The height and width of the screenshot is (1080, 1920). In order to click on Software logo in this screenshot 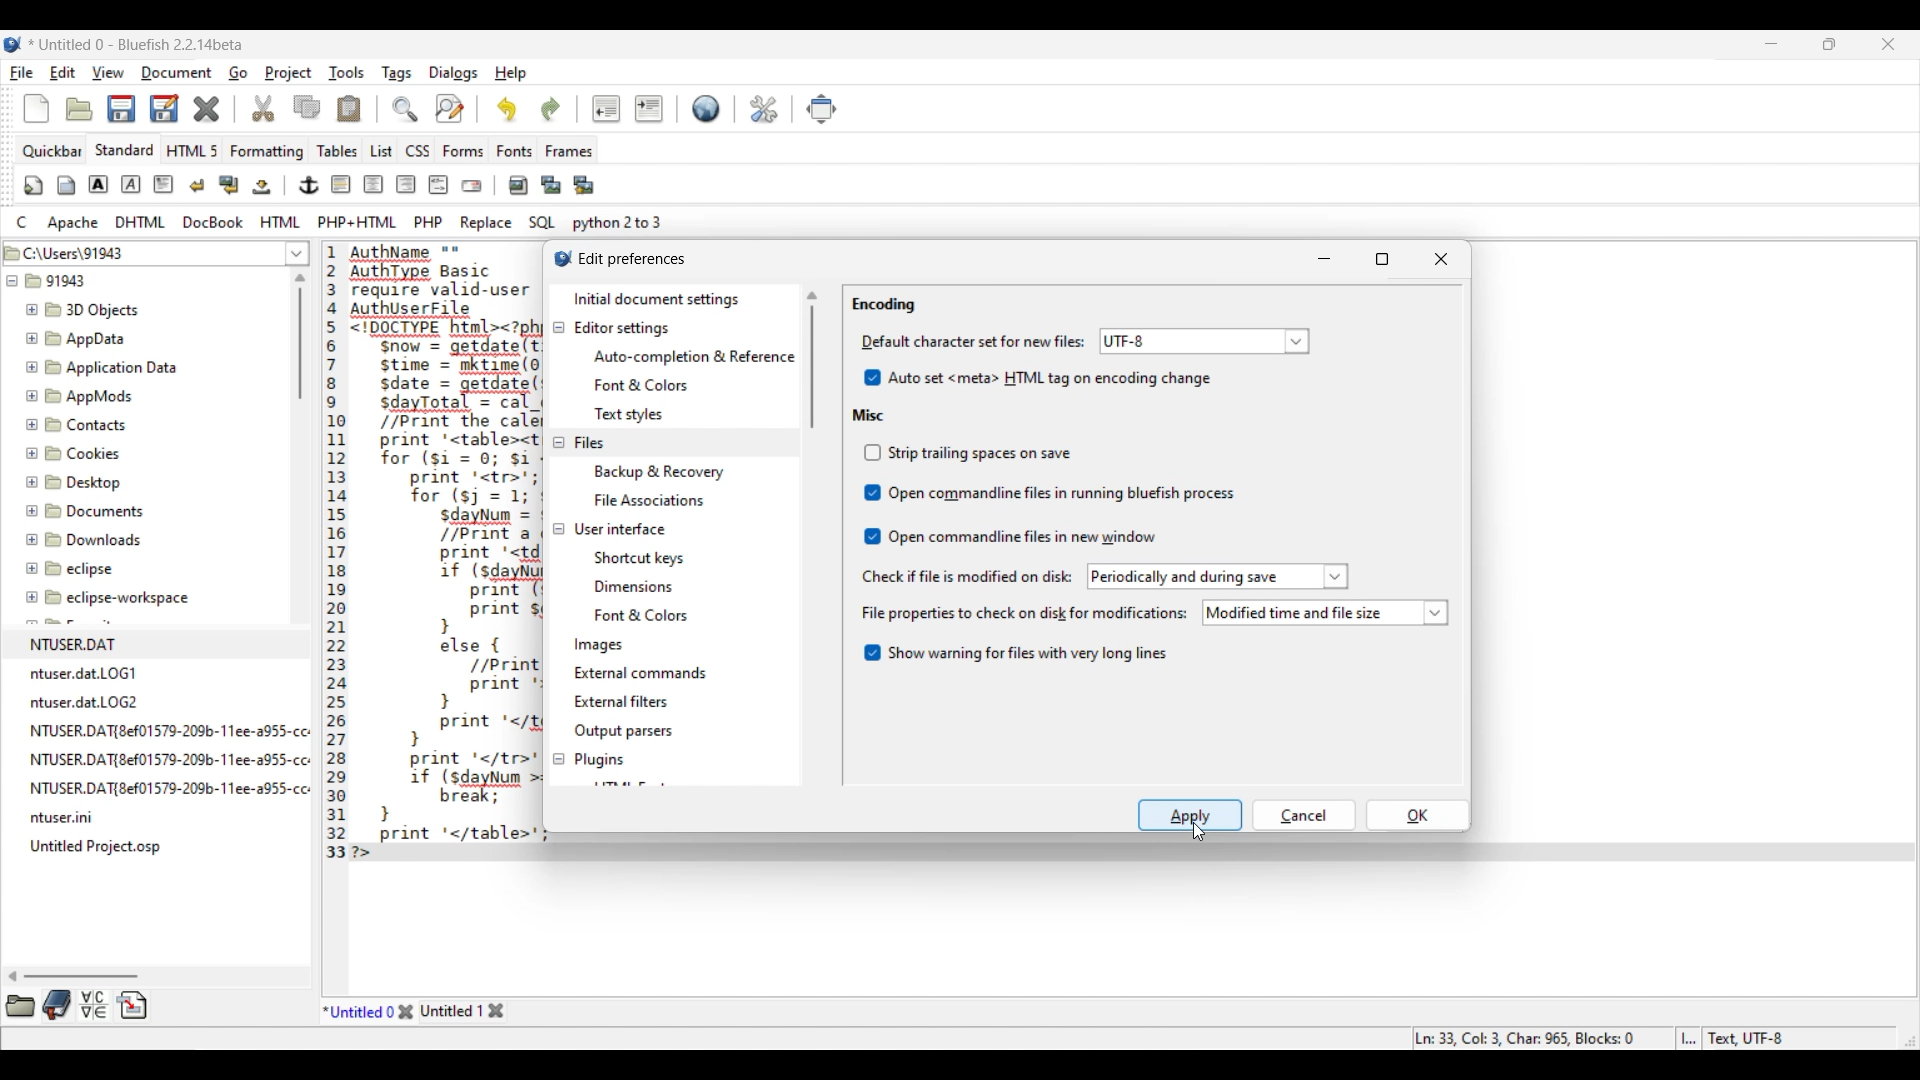, I will do `click(13, 44)`.